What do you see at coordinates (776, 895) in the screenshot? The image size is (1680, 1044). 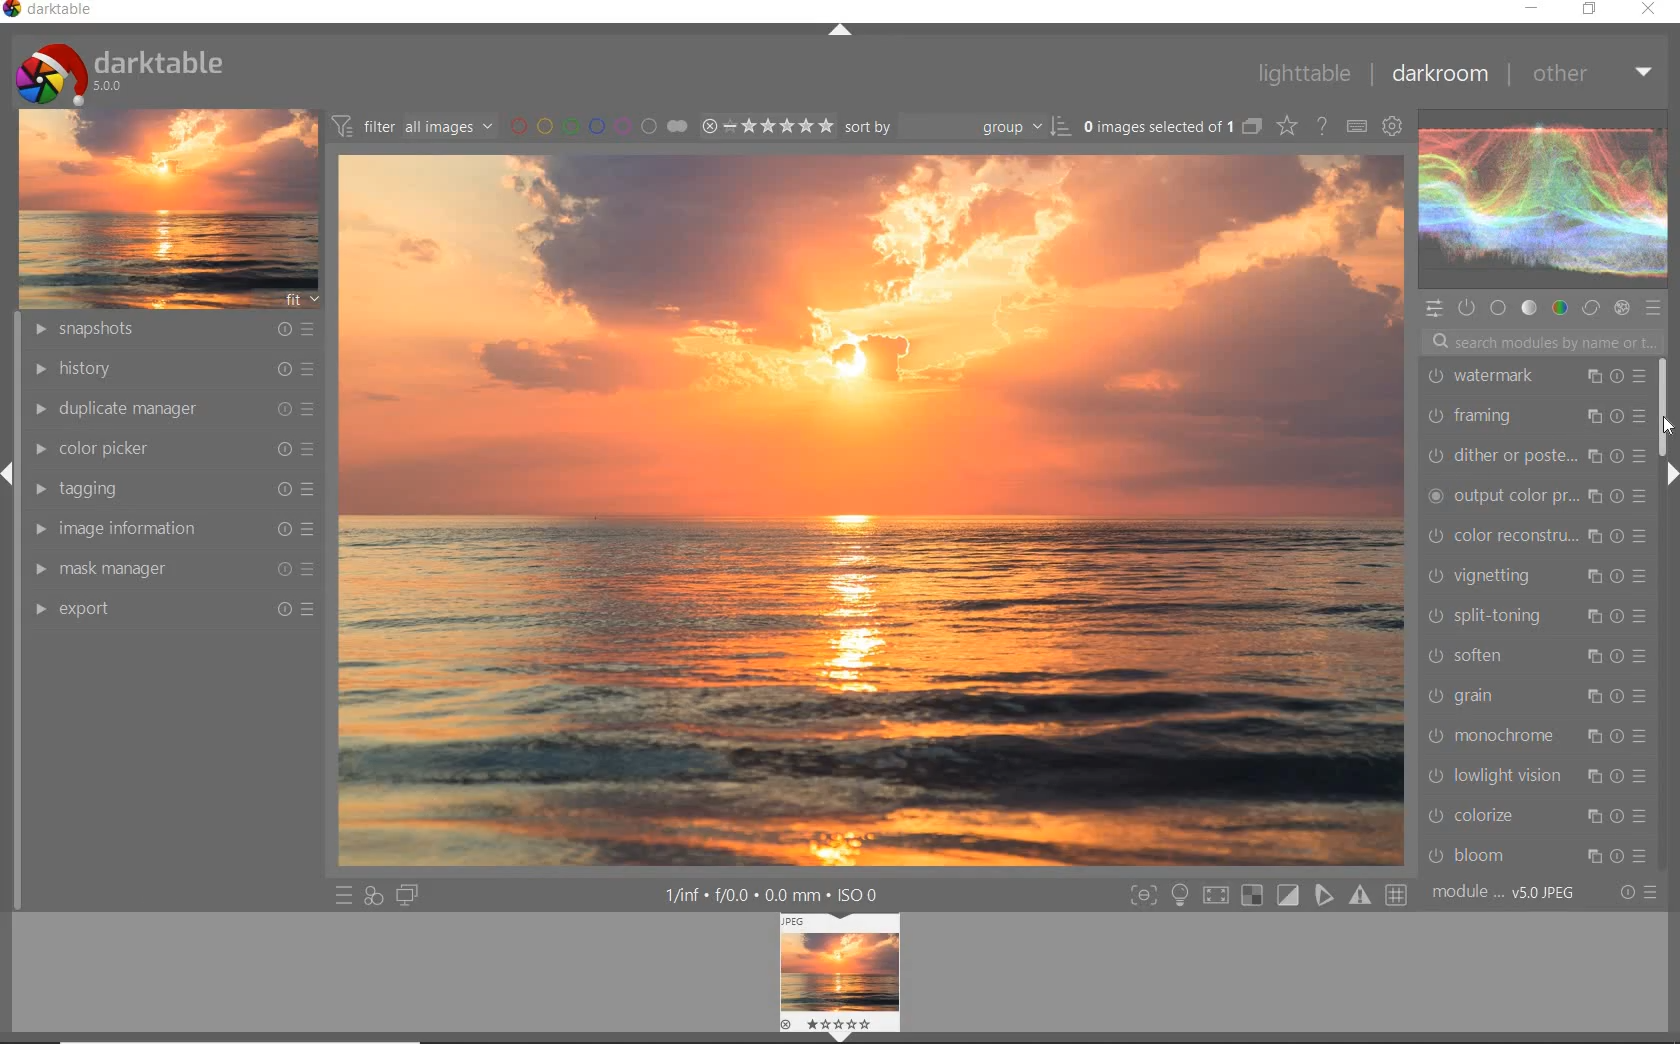 I see `OTHER INTERFACE DETAIL` at bounding box center [776, 895].